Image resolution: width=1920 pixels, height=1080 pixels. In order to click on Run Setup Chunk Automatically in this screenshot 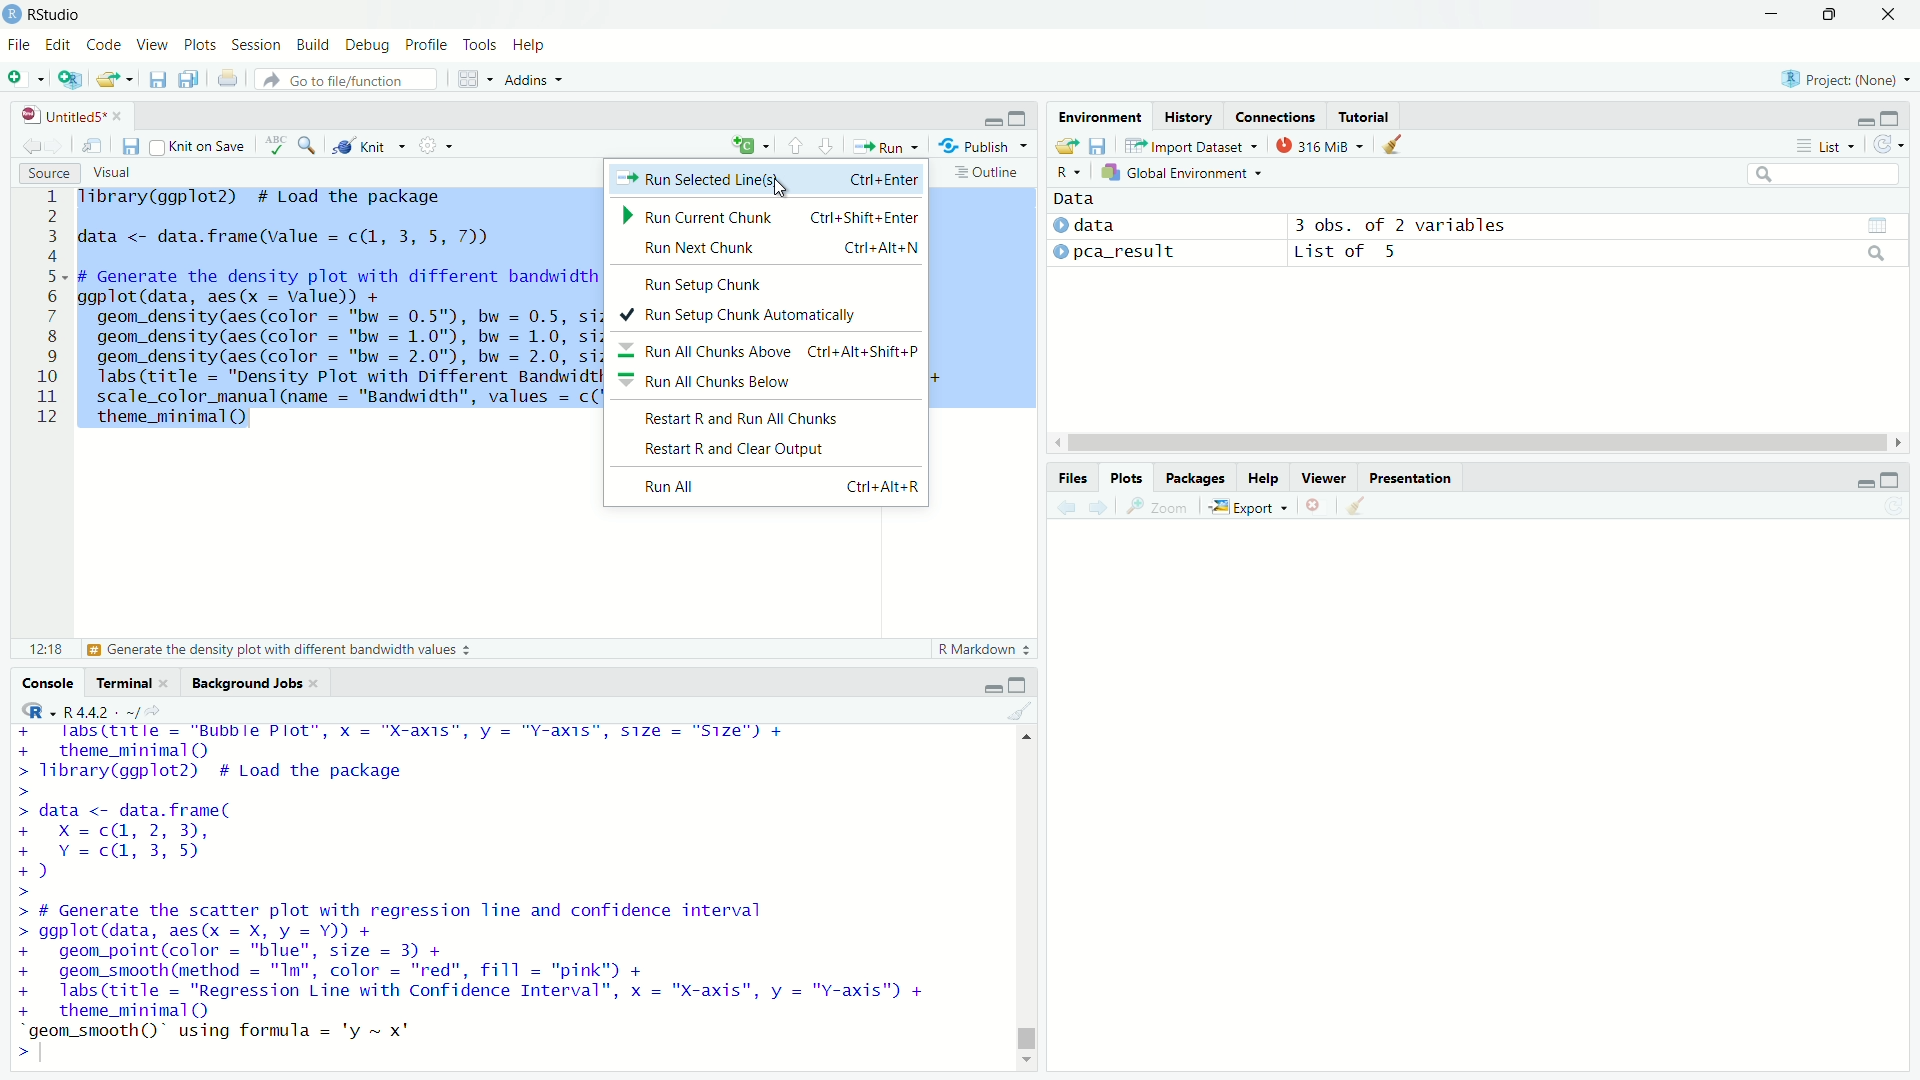, I will do `click(766, 315)`.